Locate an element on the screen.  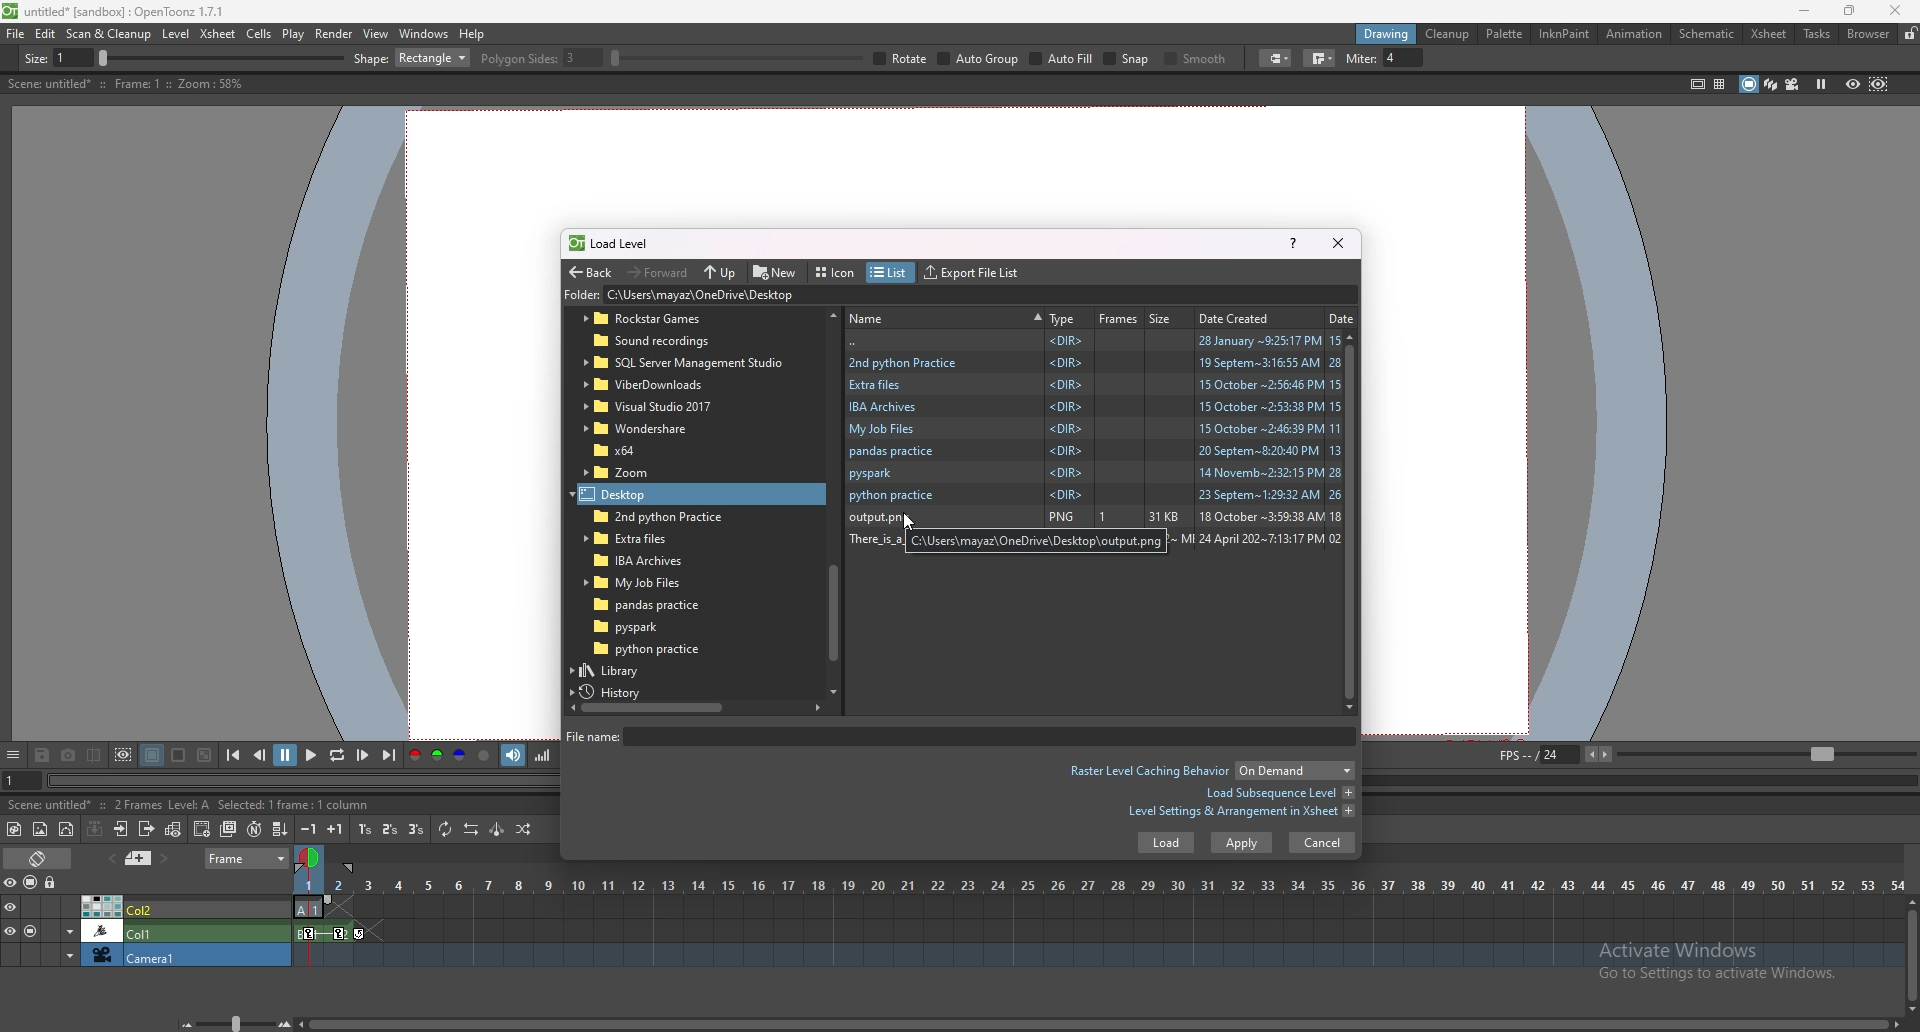
previous memo is located at coordinates (109, 858).